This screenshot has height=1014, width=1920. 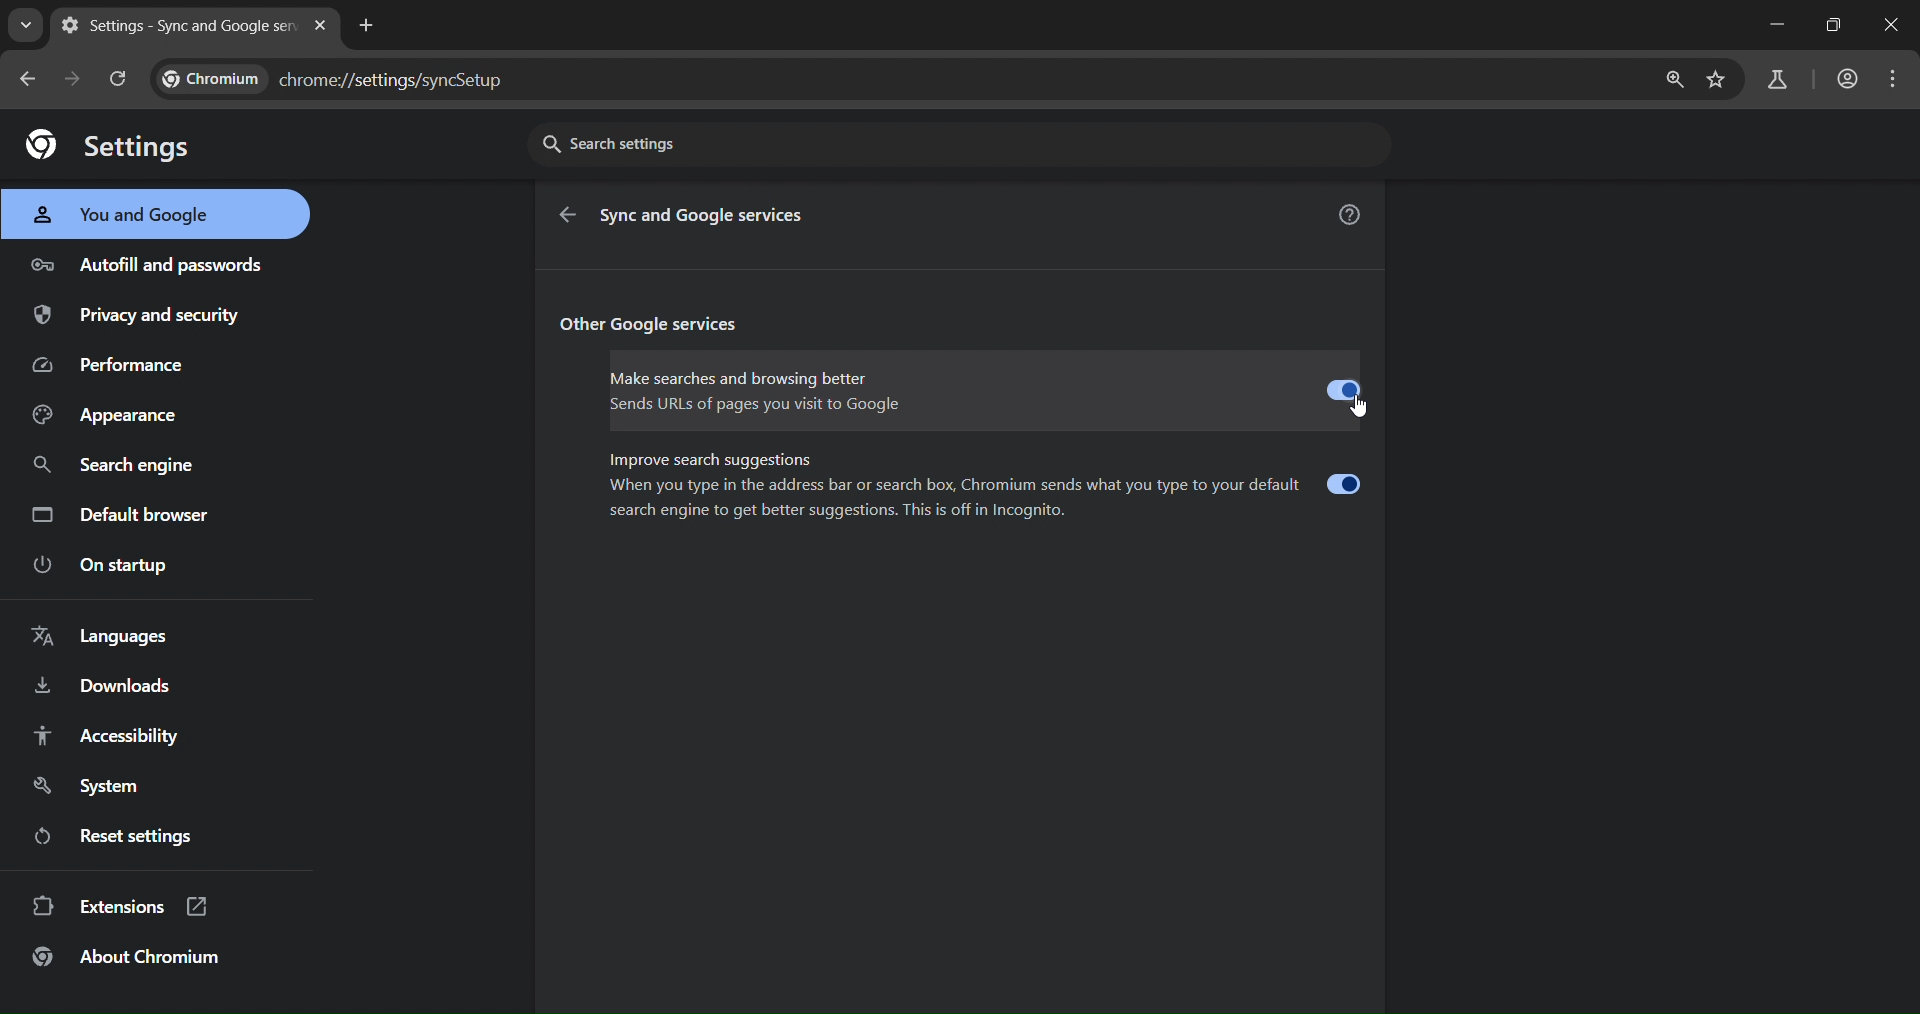 What do you see at coordinates (122, 514) in the screenshot?
I see `default browser` at bounding box center [122, 514].